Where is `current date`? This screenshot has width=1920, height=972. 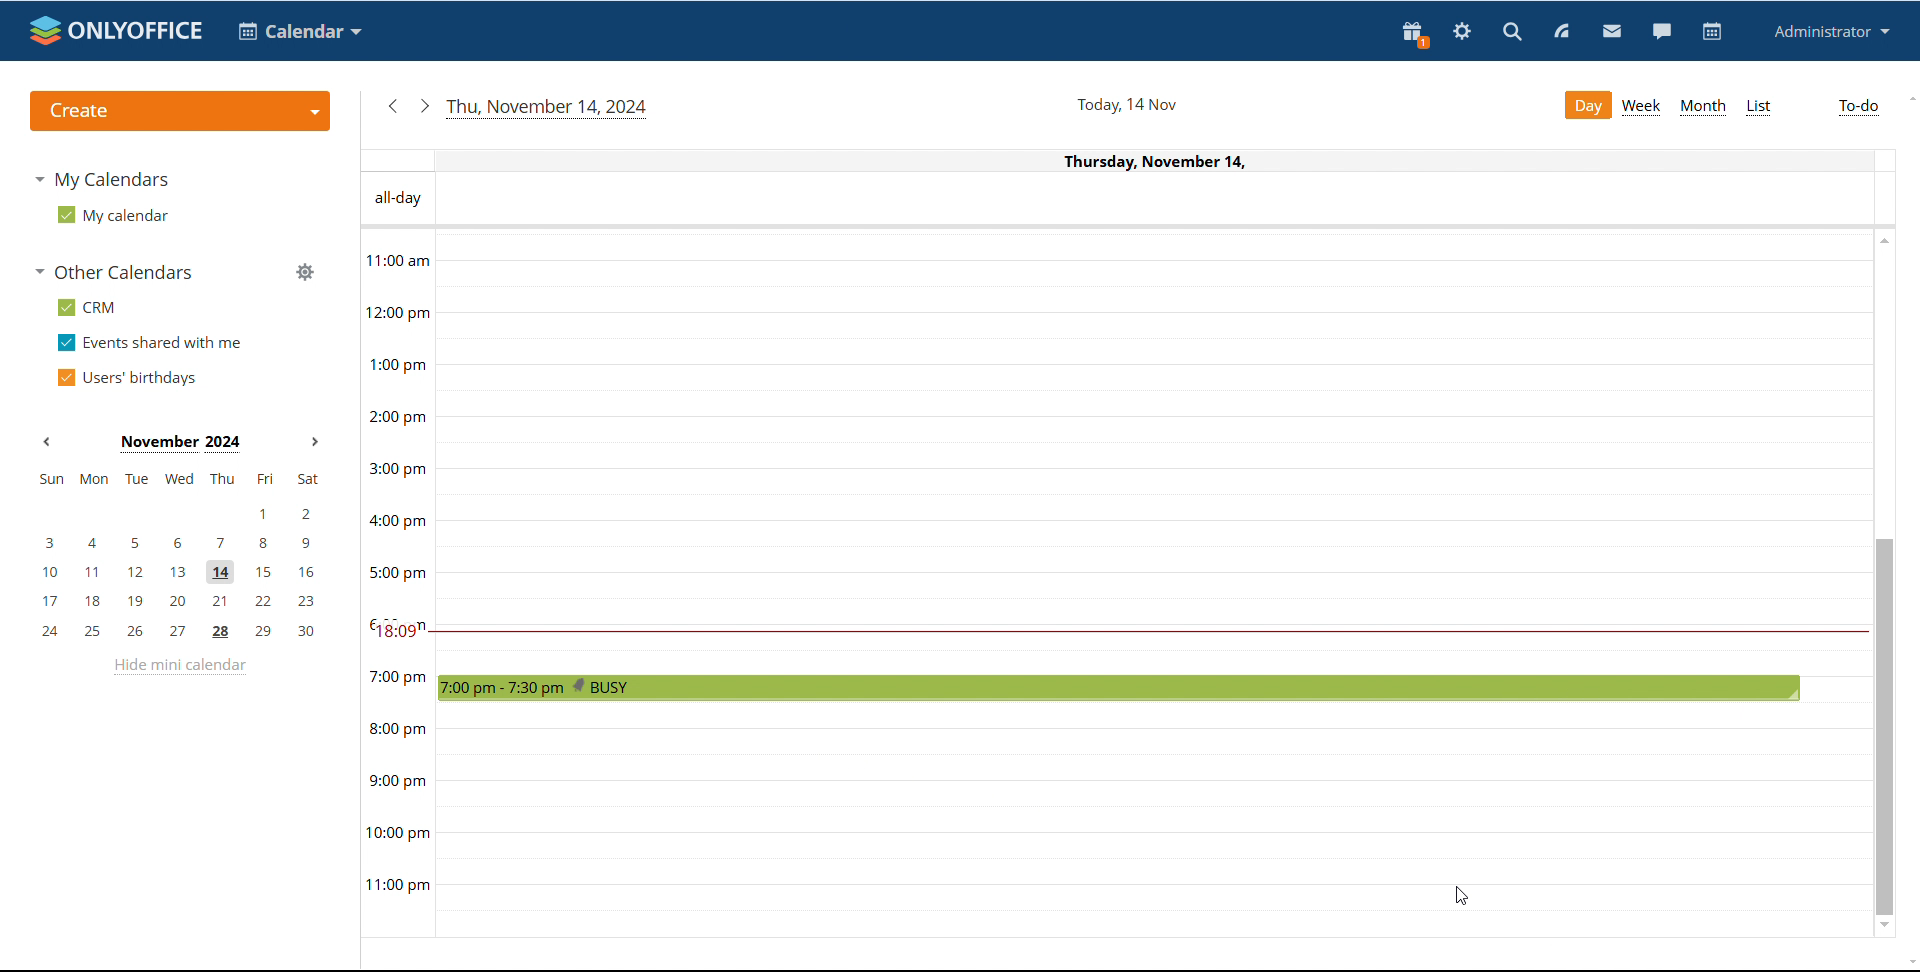
current date is located at coordinates (549, 109).